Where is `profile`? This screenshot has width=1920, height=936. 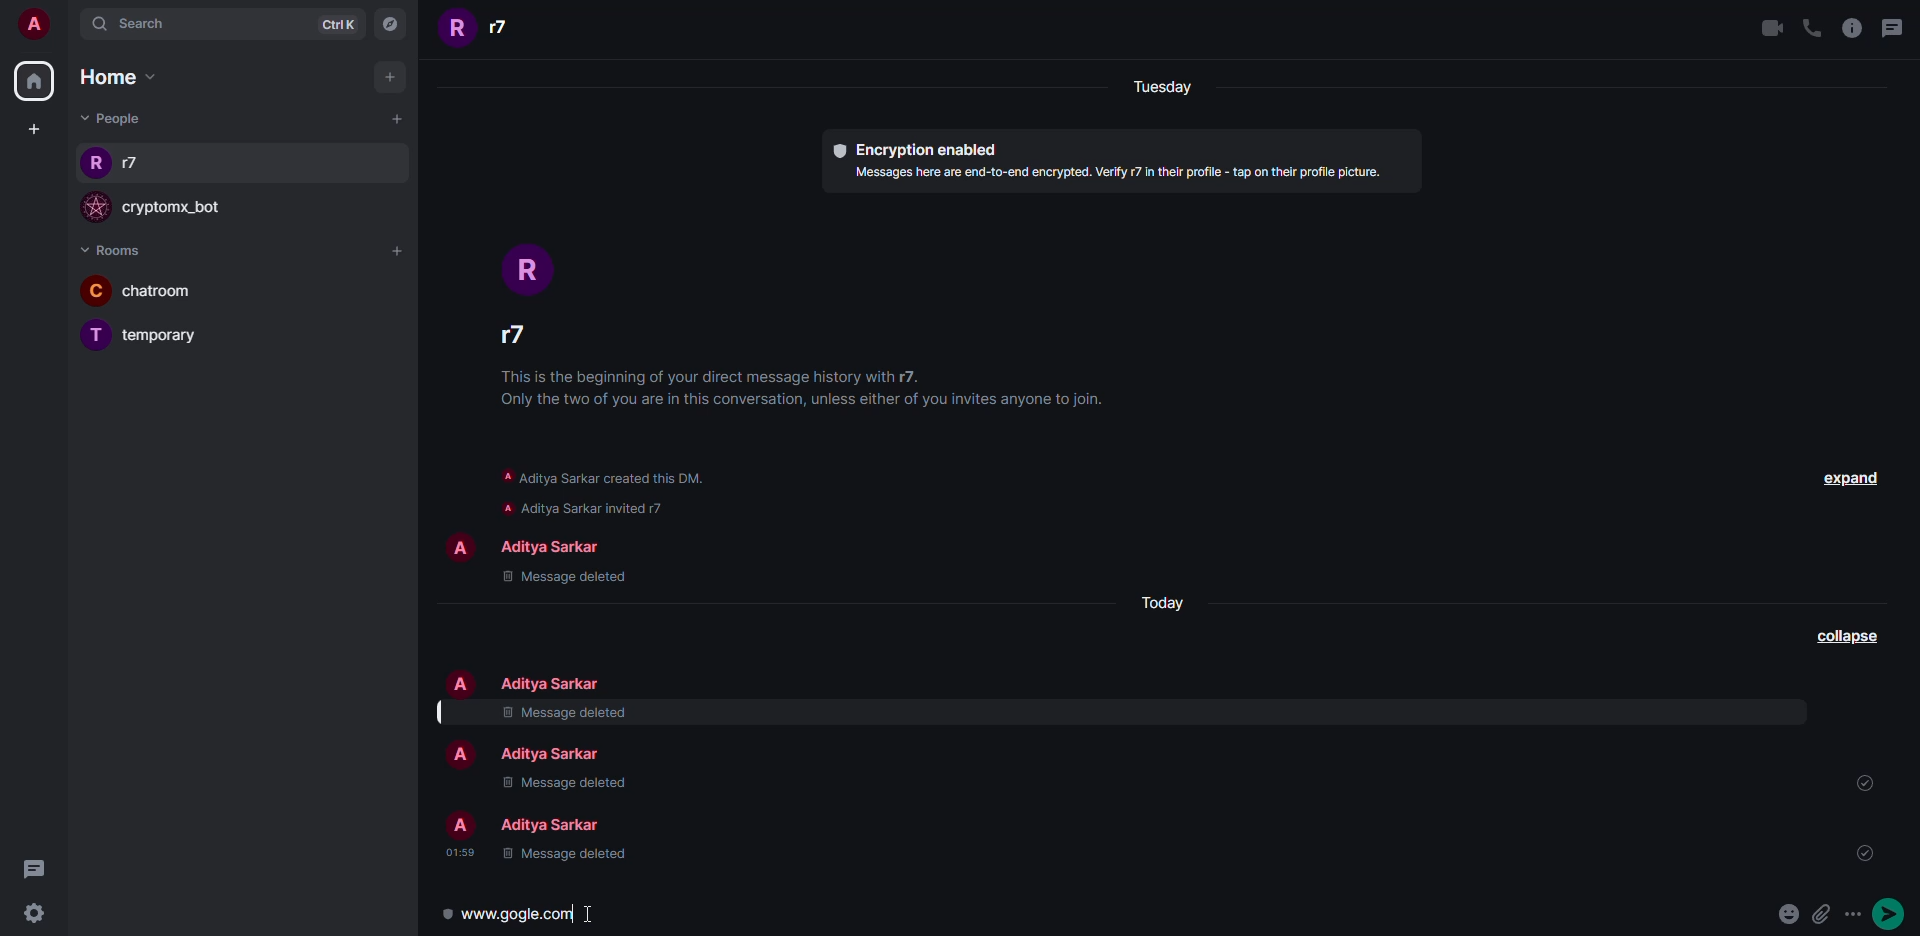
profile is located at coordinates (454, 544).